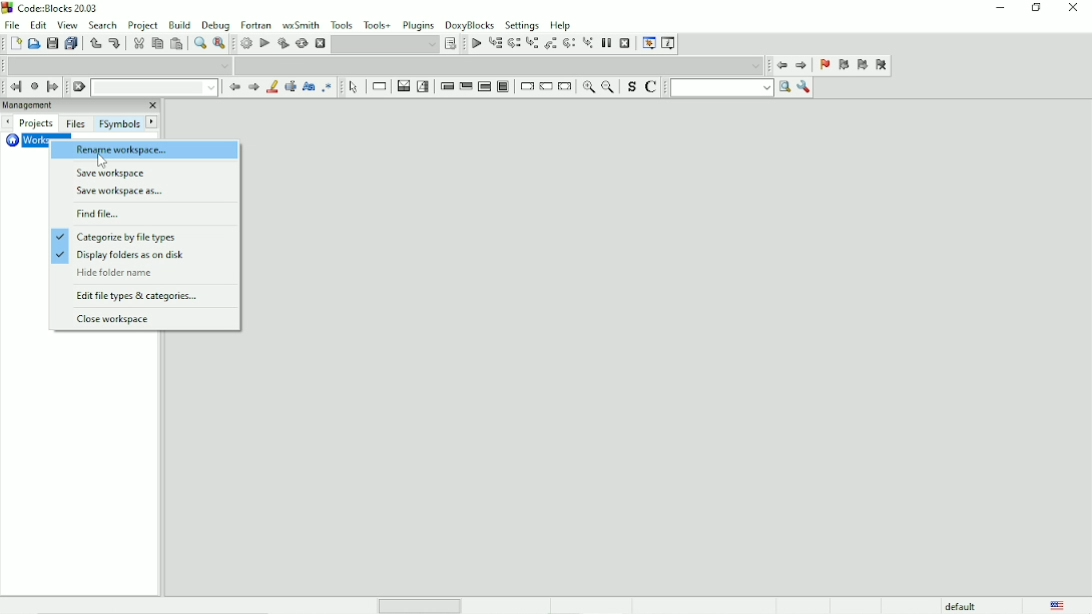  What do you see at coordinates (354, 87) in the screenshot?
I see `Select` at bounding box center [354, 87].